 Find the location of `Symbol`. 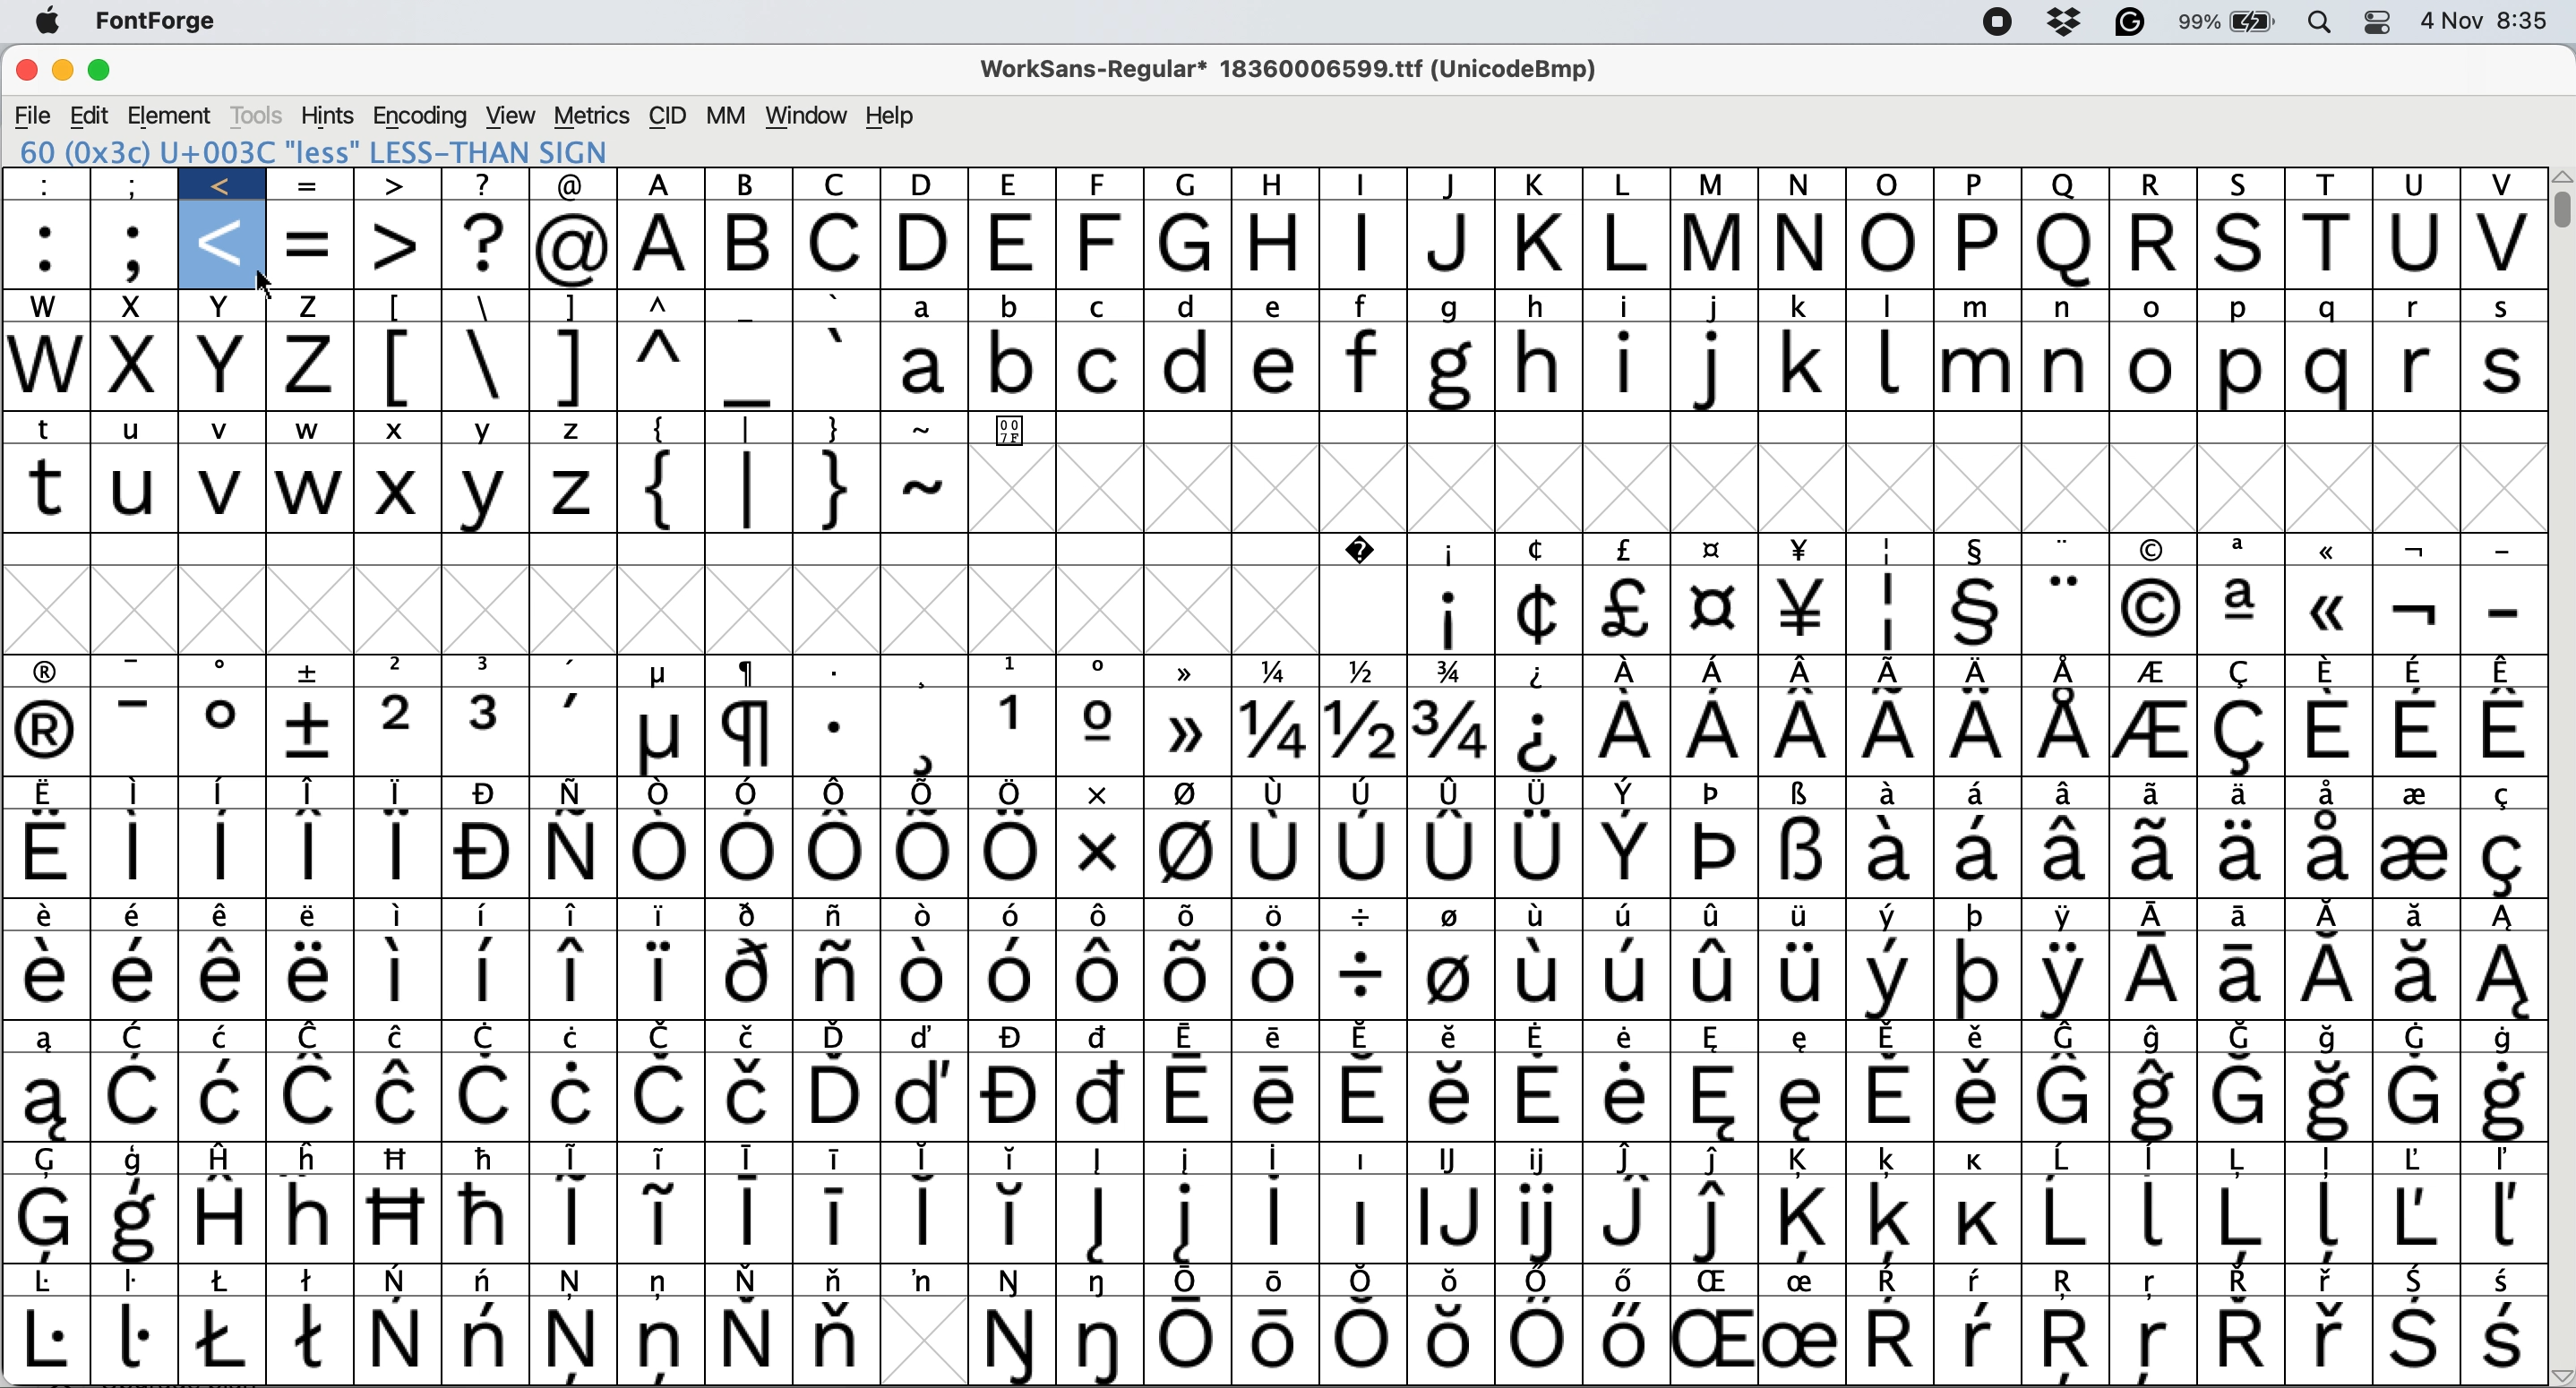

Symbol is located at coordinates (397, 1282).